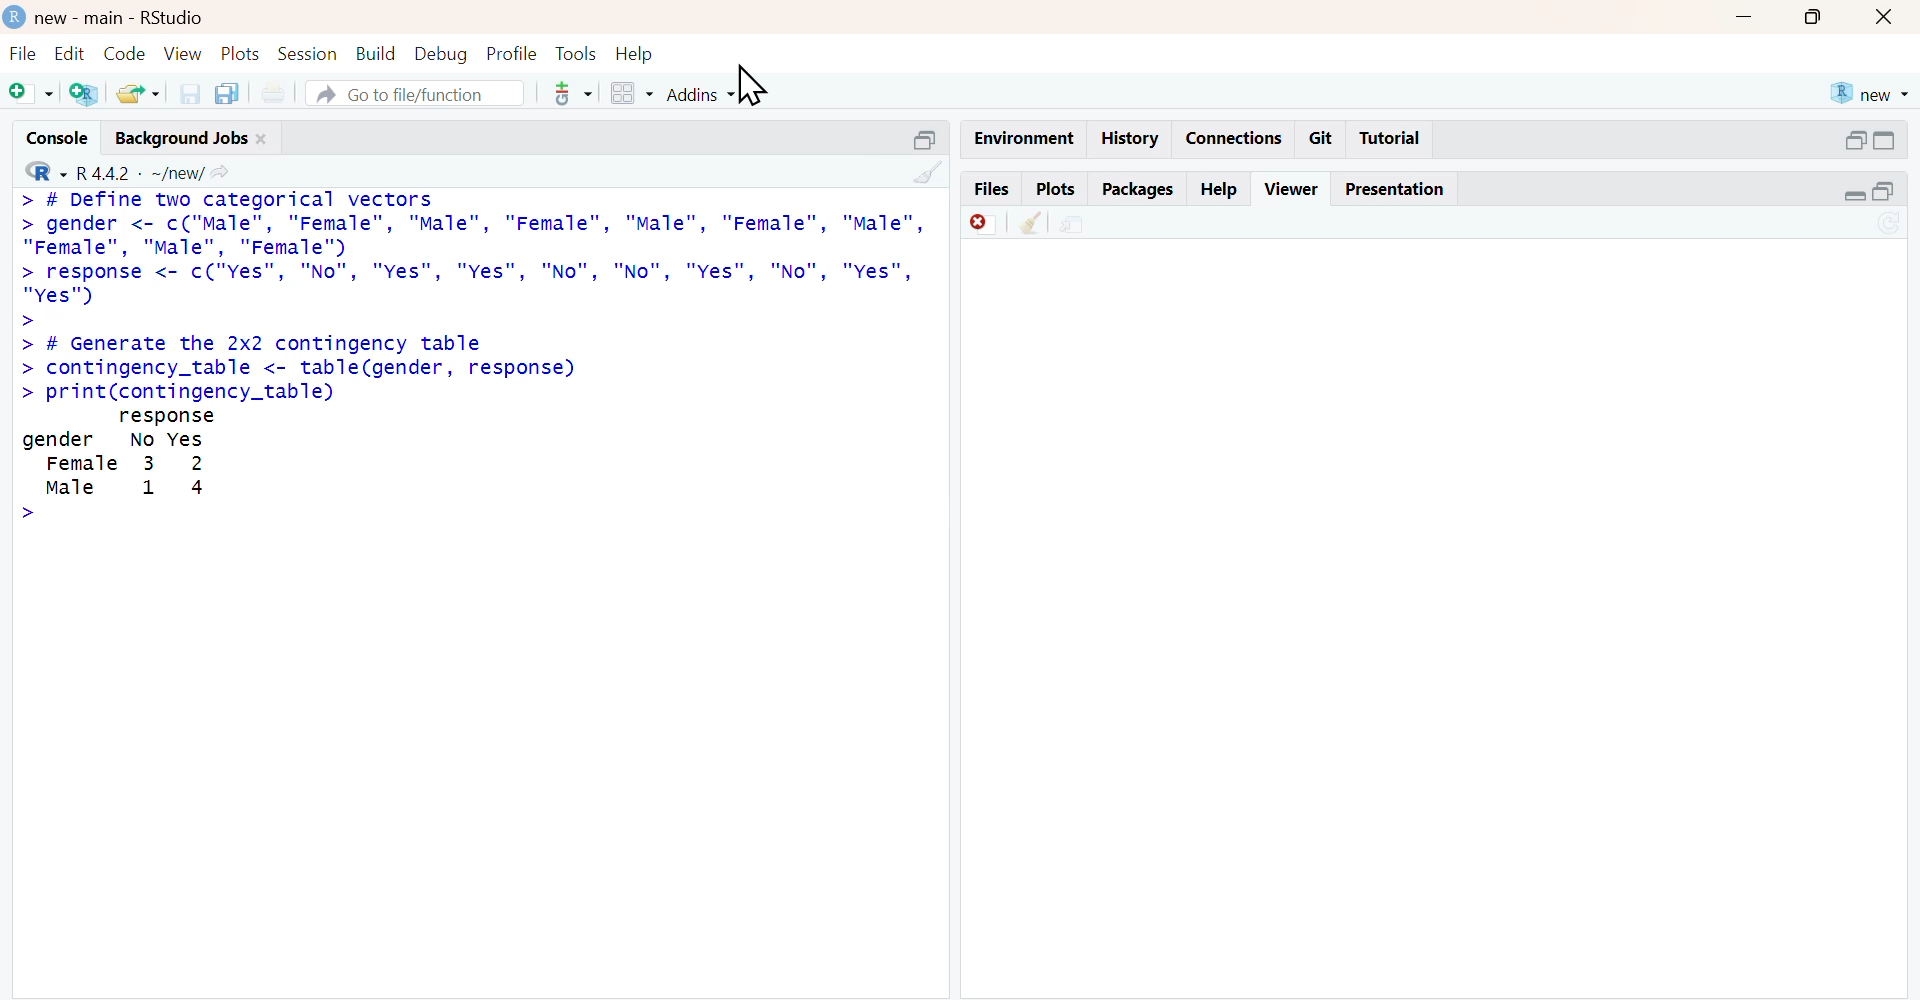  Describe the element at coordinates (1389, 139) in the screenshot. I see `tutorial` at that location.